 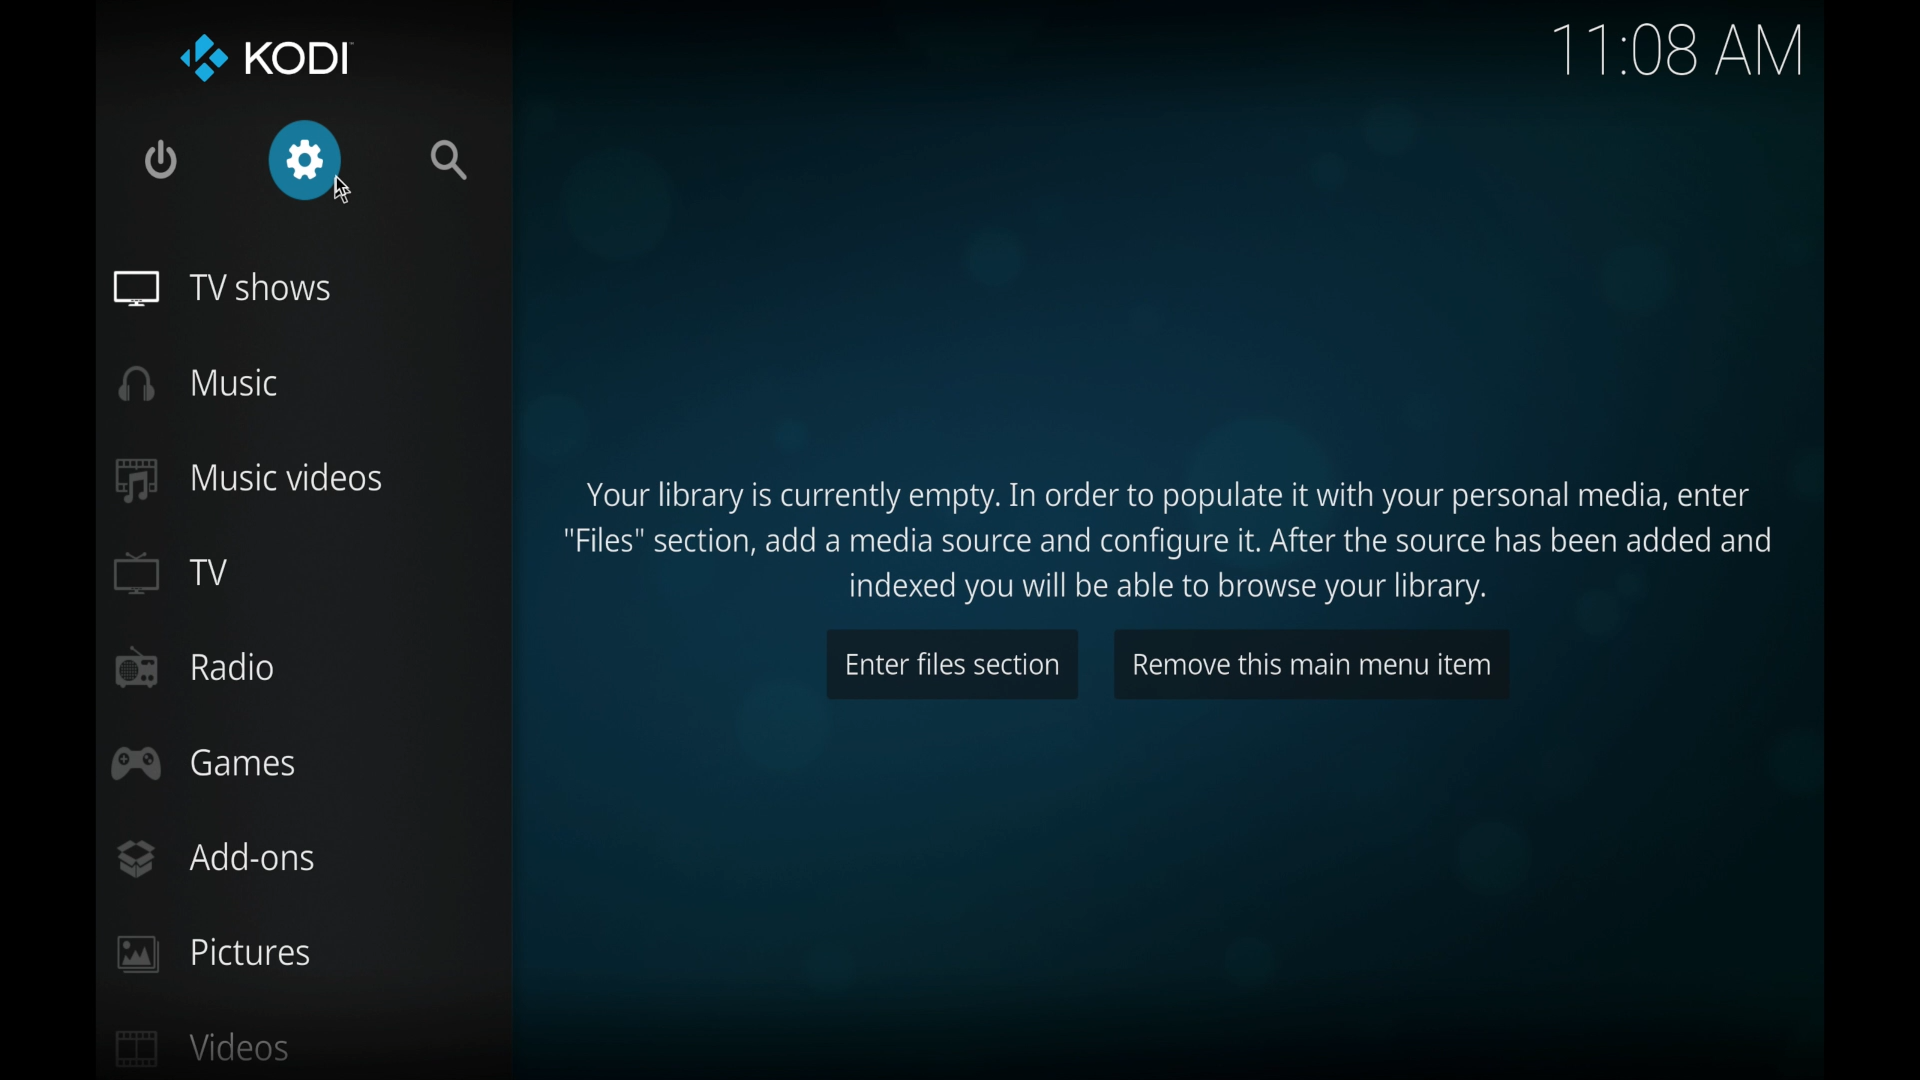 I want to click on tv shows, so click(x=228, y=288).